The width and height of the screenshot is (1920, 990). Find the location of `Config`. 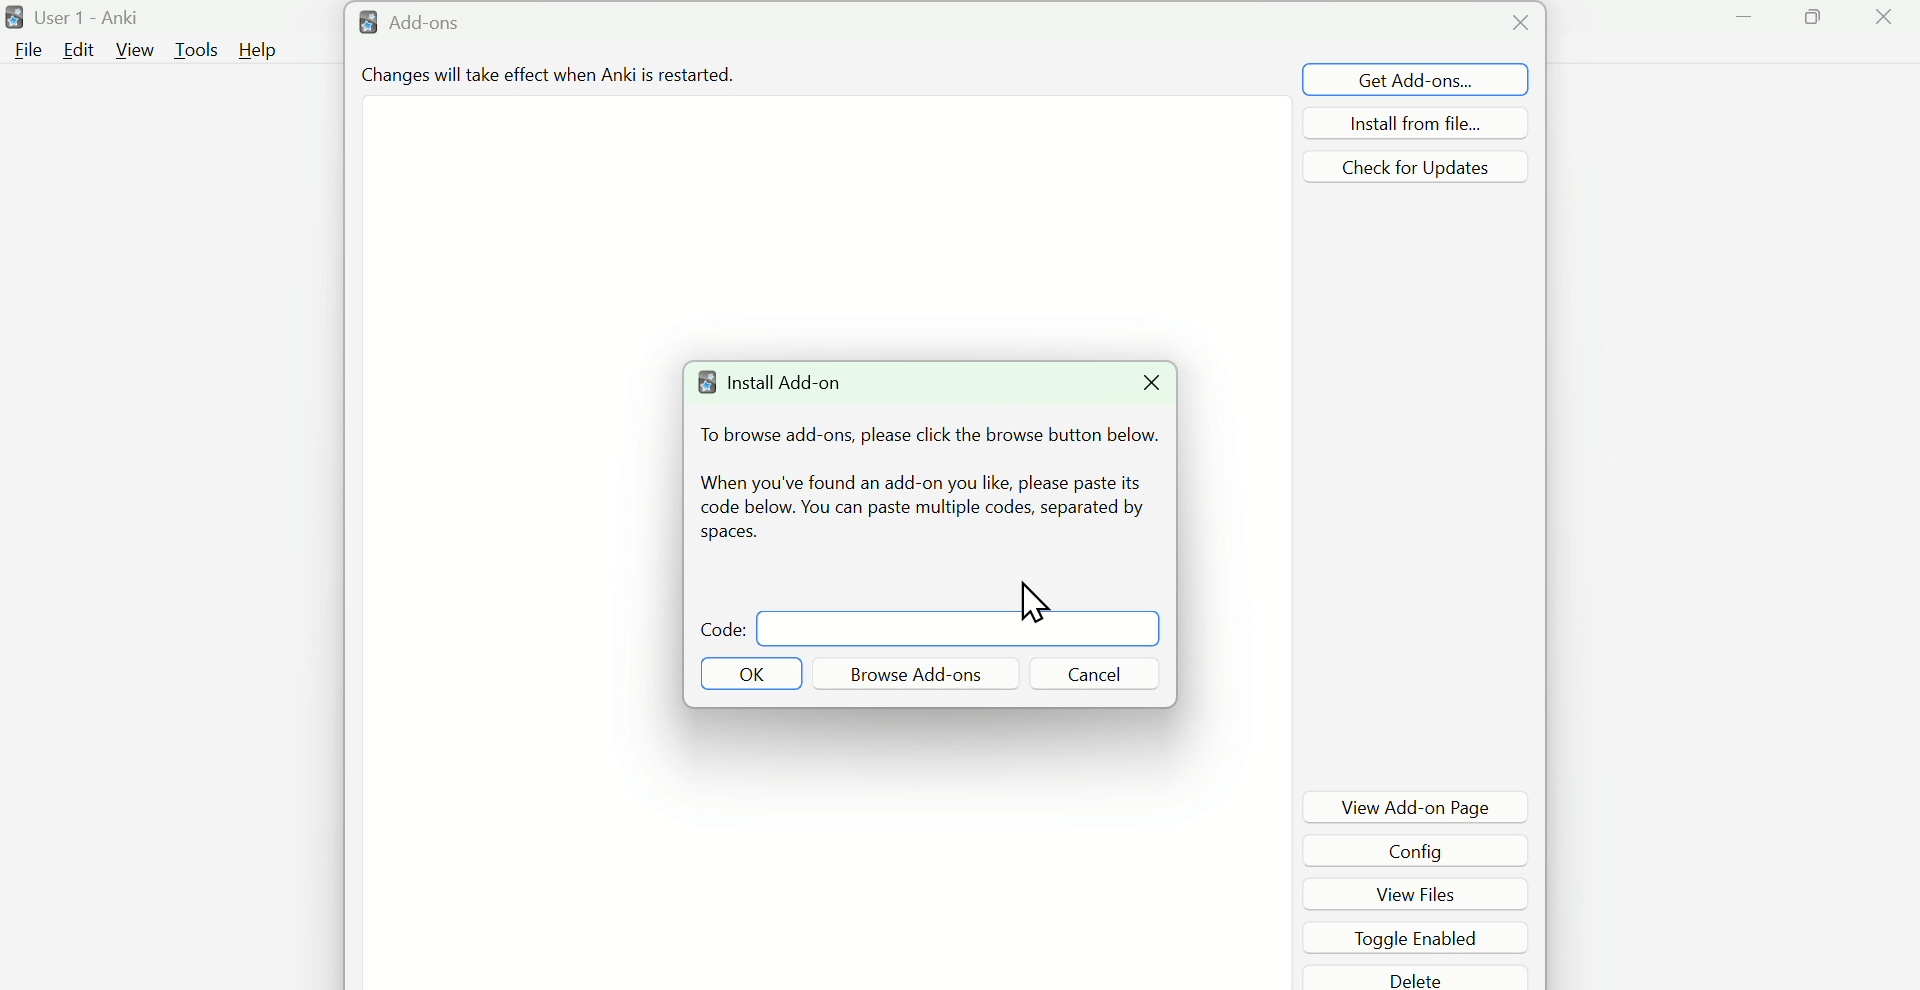

Config is located at coordinates (1423, 850).